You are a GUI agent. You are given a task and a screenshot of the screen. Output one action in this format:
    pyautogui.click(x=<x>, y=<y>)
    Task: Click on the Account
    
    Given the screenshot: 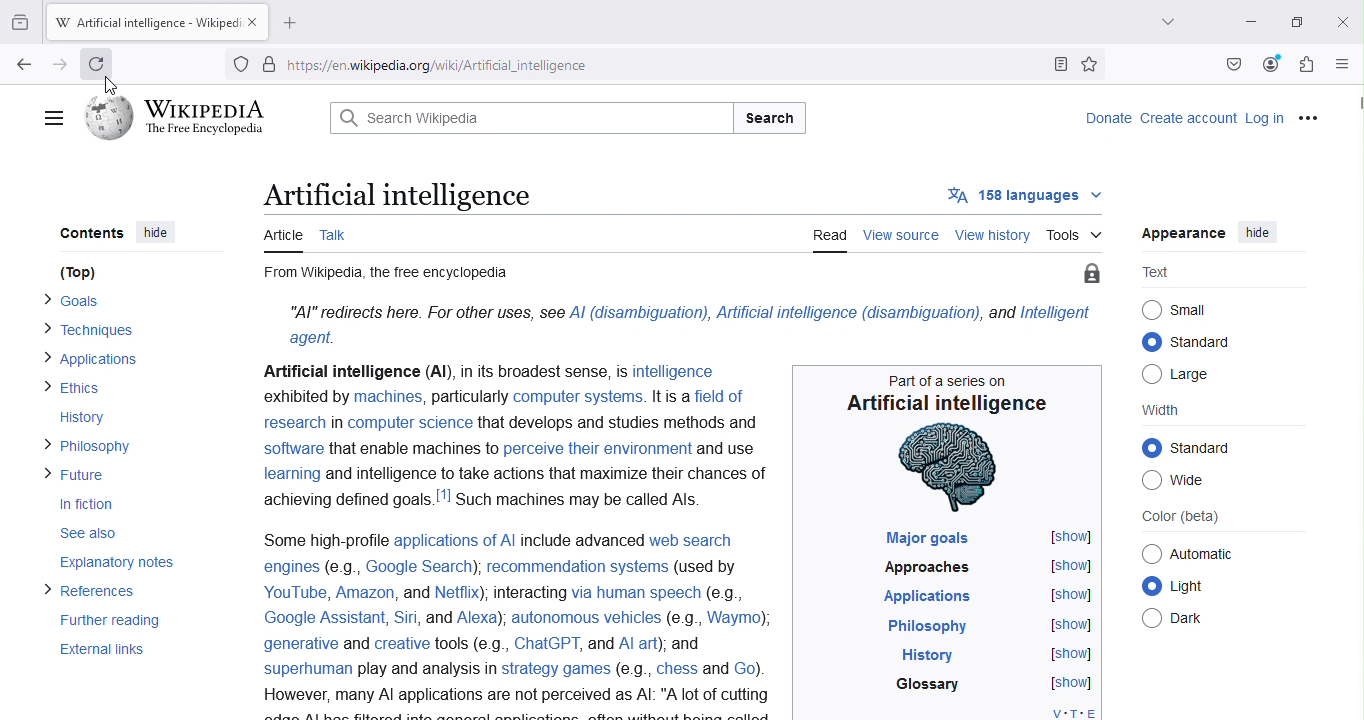 What is the action you would take?
    pyautogui.click(x=1271, y=64)
    